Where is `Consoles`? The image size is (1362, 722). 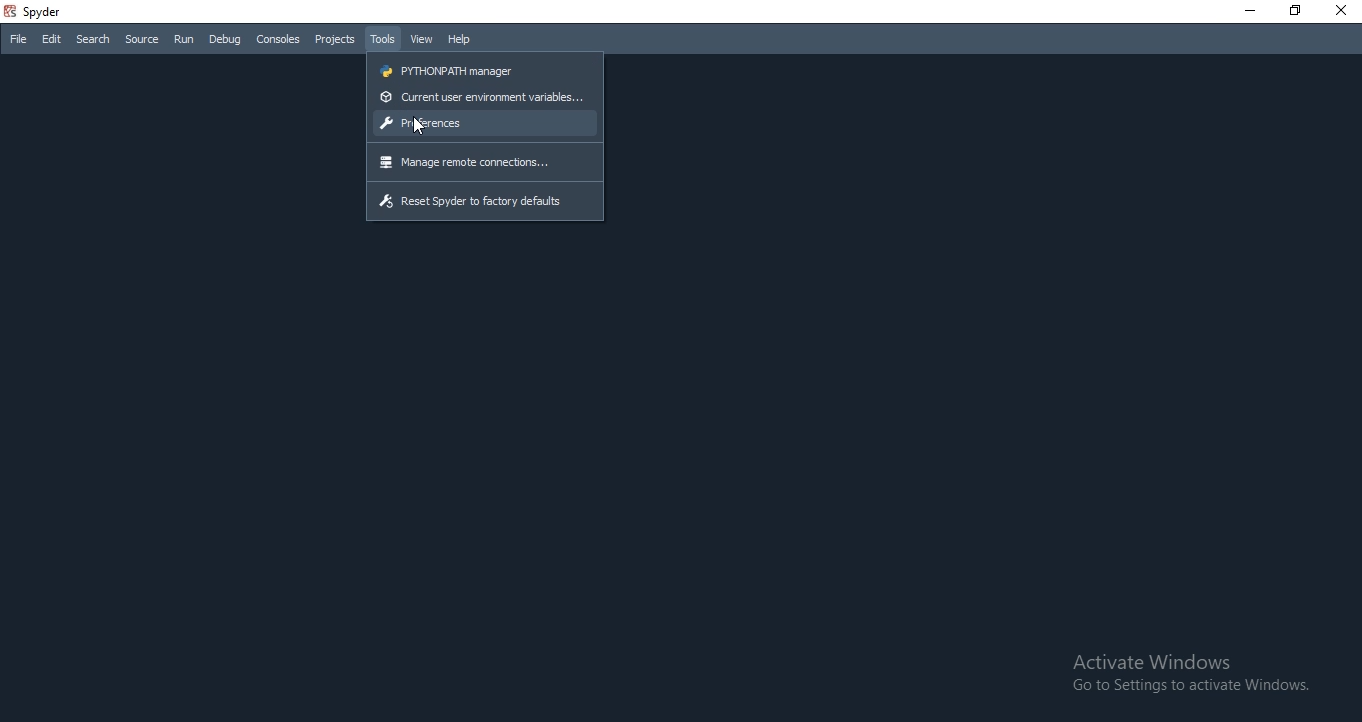
Consoles is located at coordinates (280, 39).